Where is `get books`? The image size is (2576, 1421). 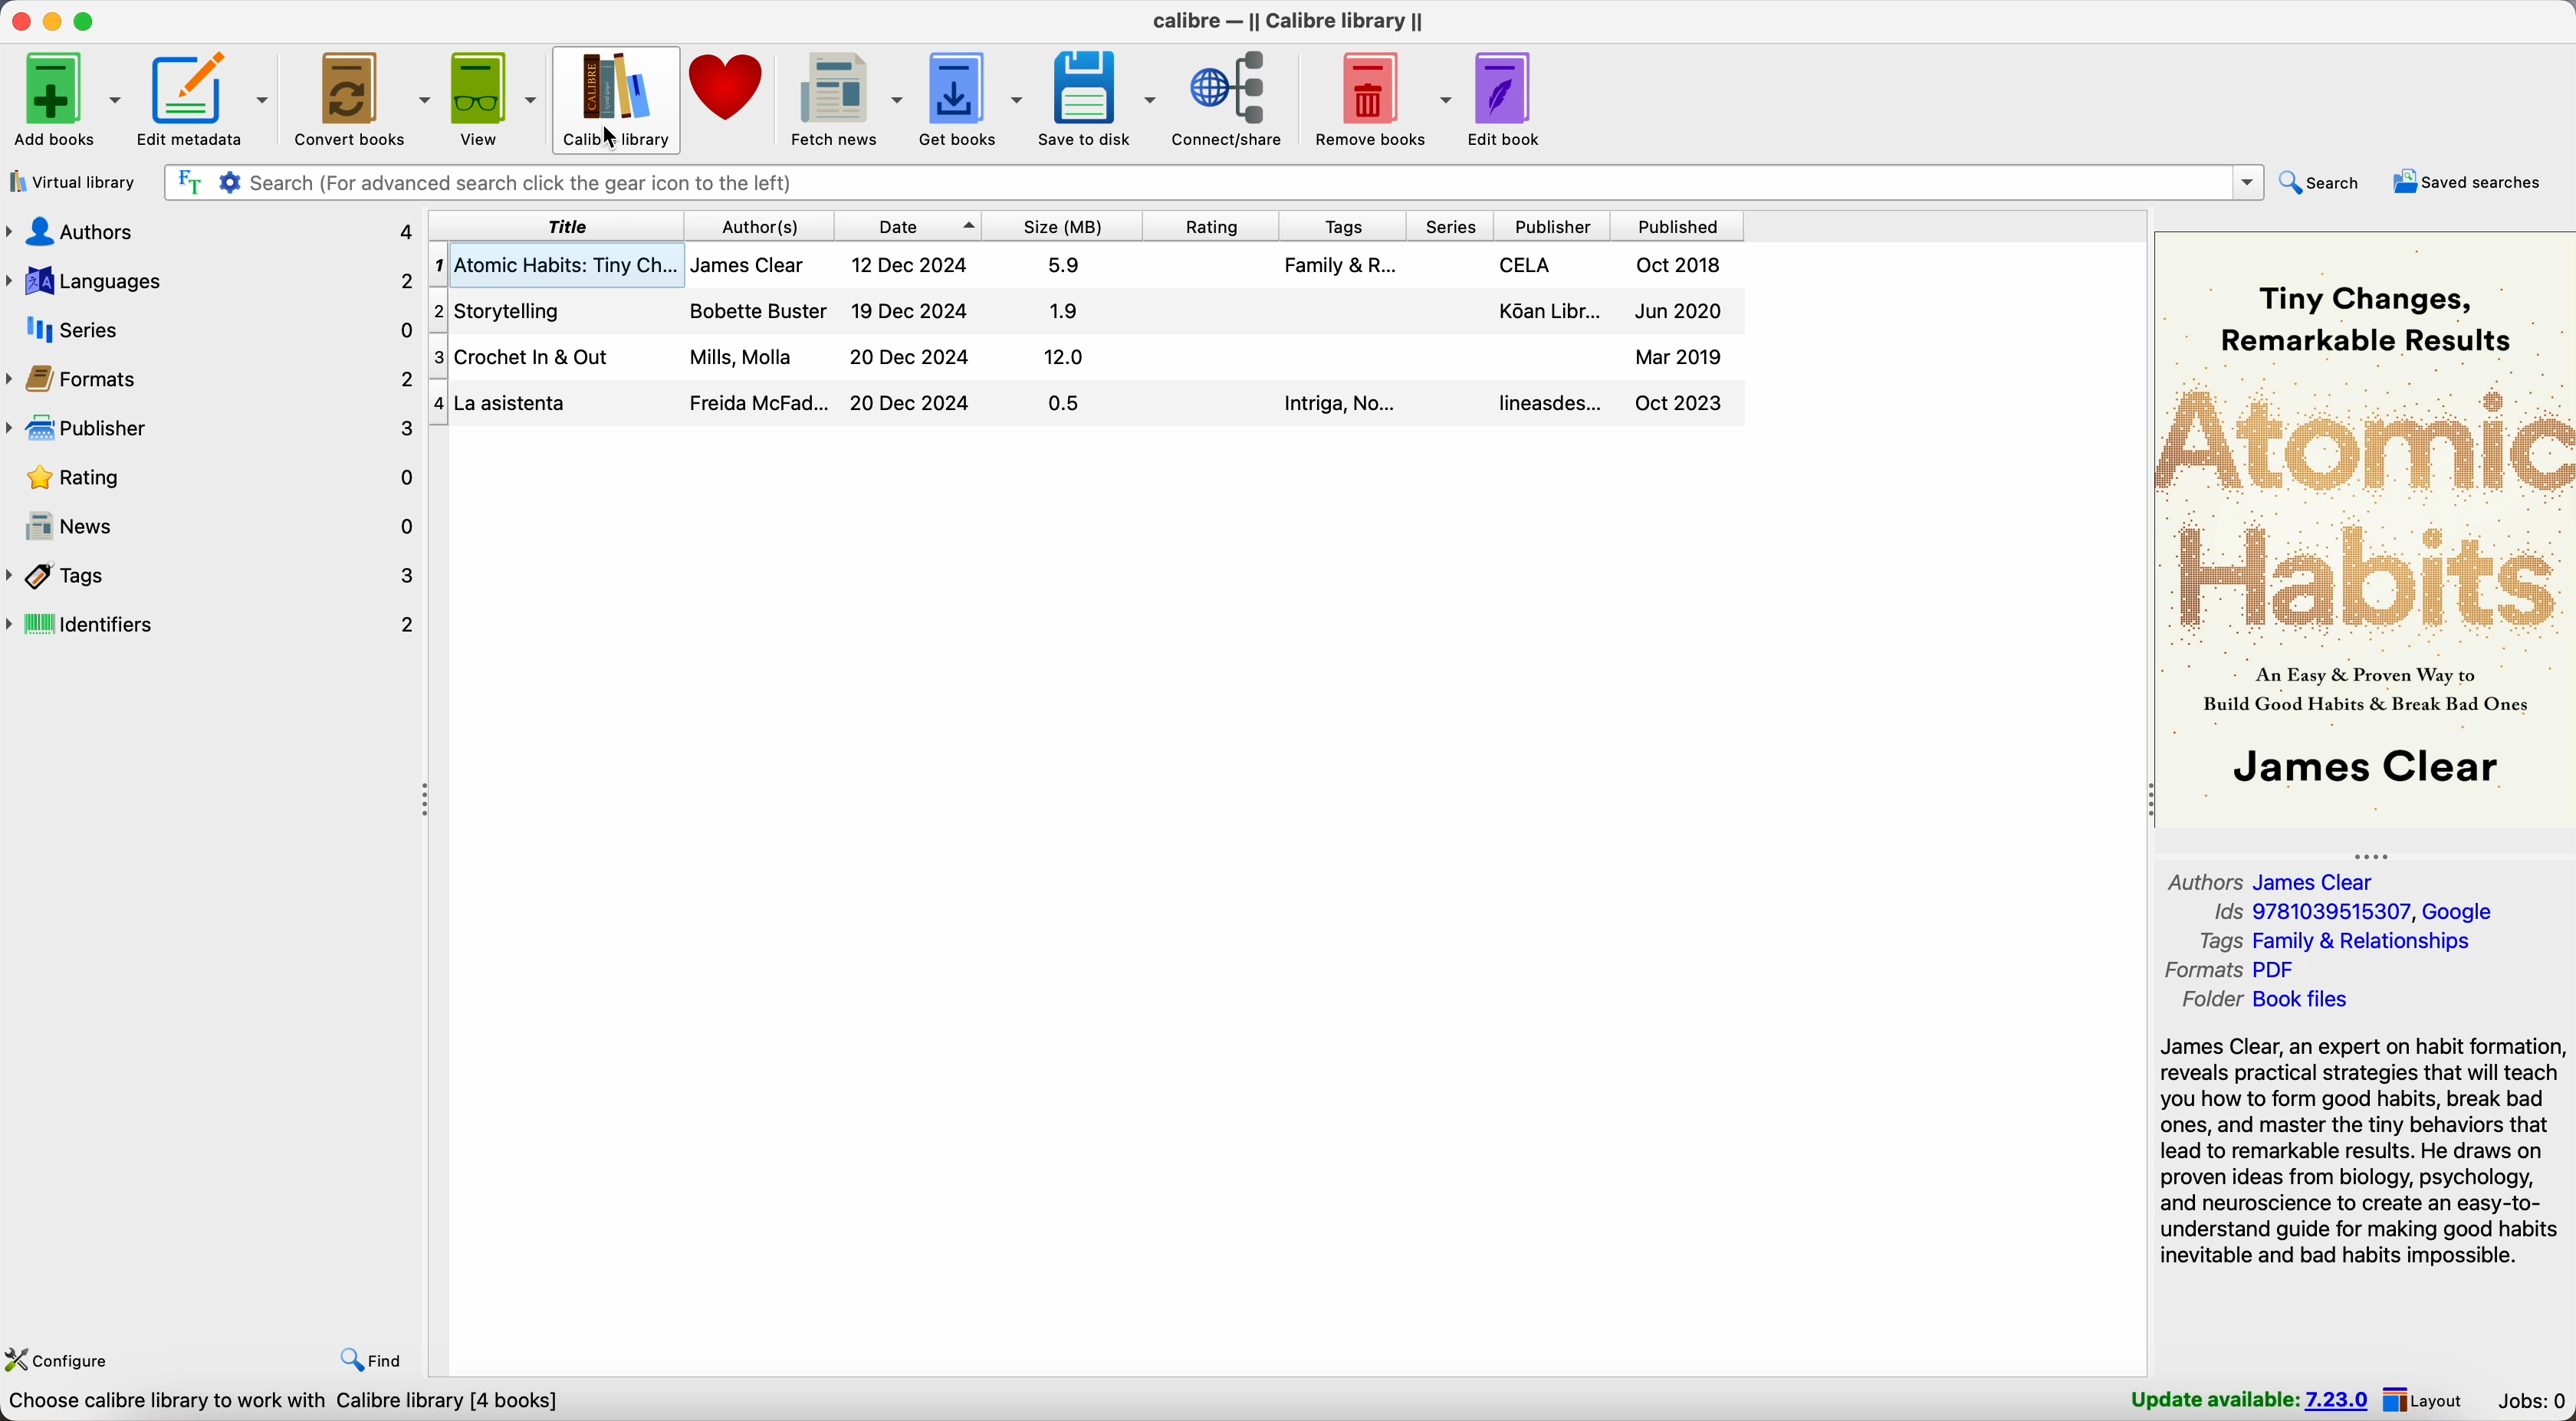
get books is located at coordinates (972, 97).